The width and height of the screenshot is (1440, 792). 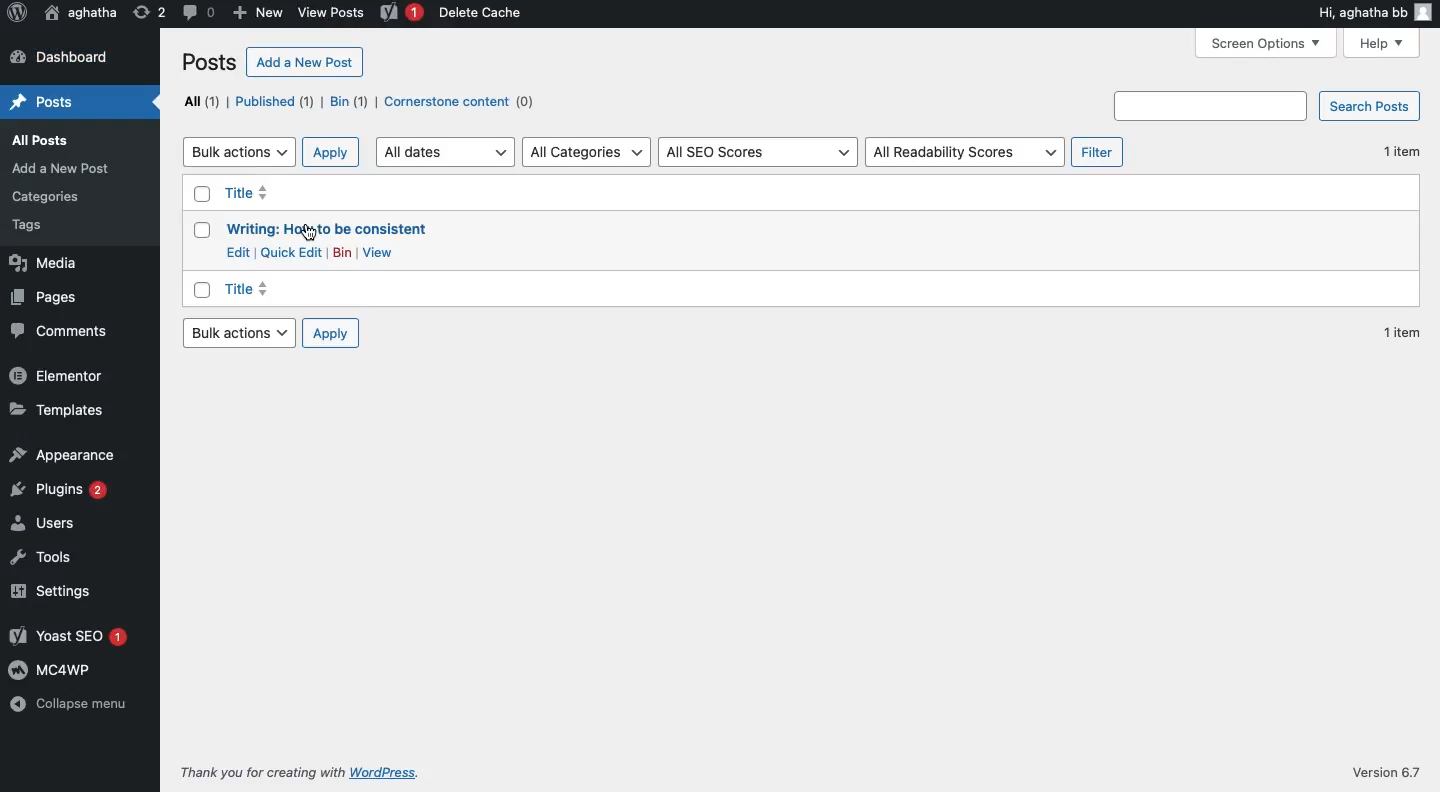 I want to click on Screen options, so click(x=1264, y=42).